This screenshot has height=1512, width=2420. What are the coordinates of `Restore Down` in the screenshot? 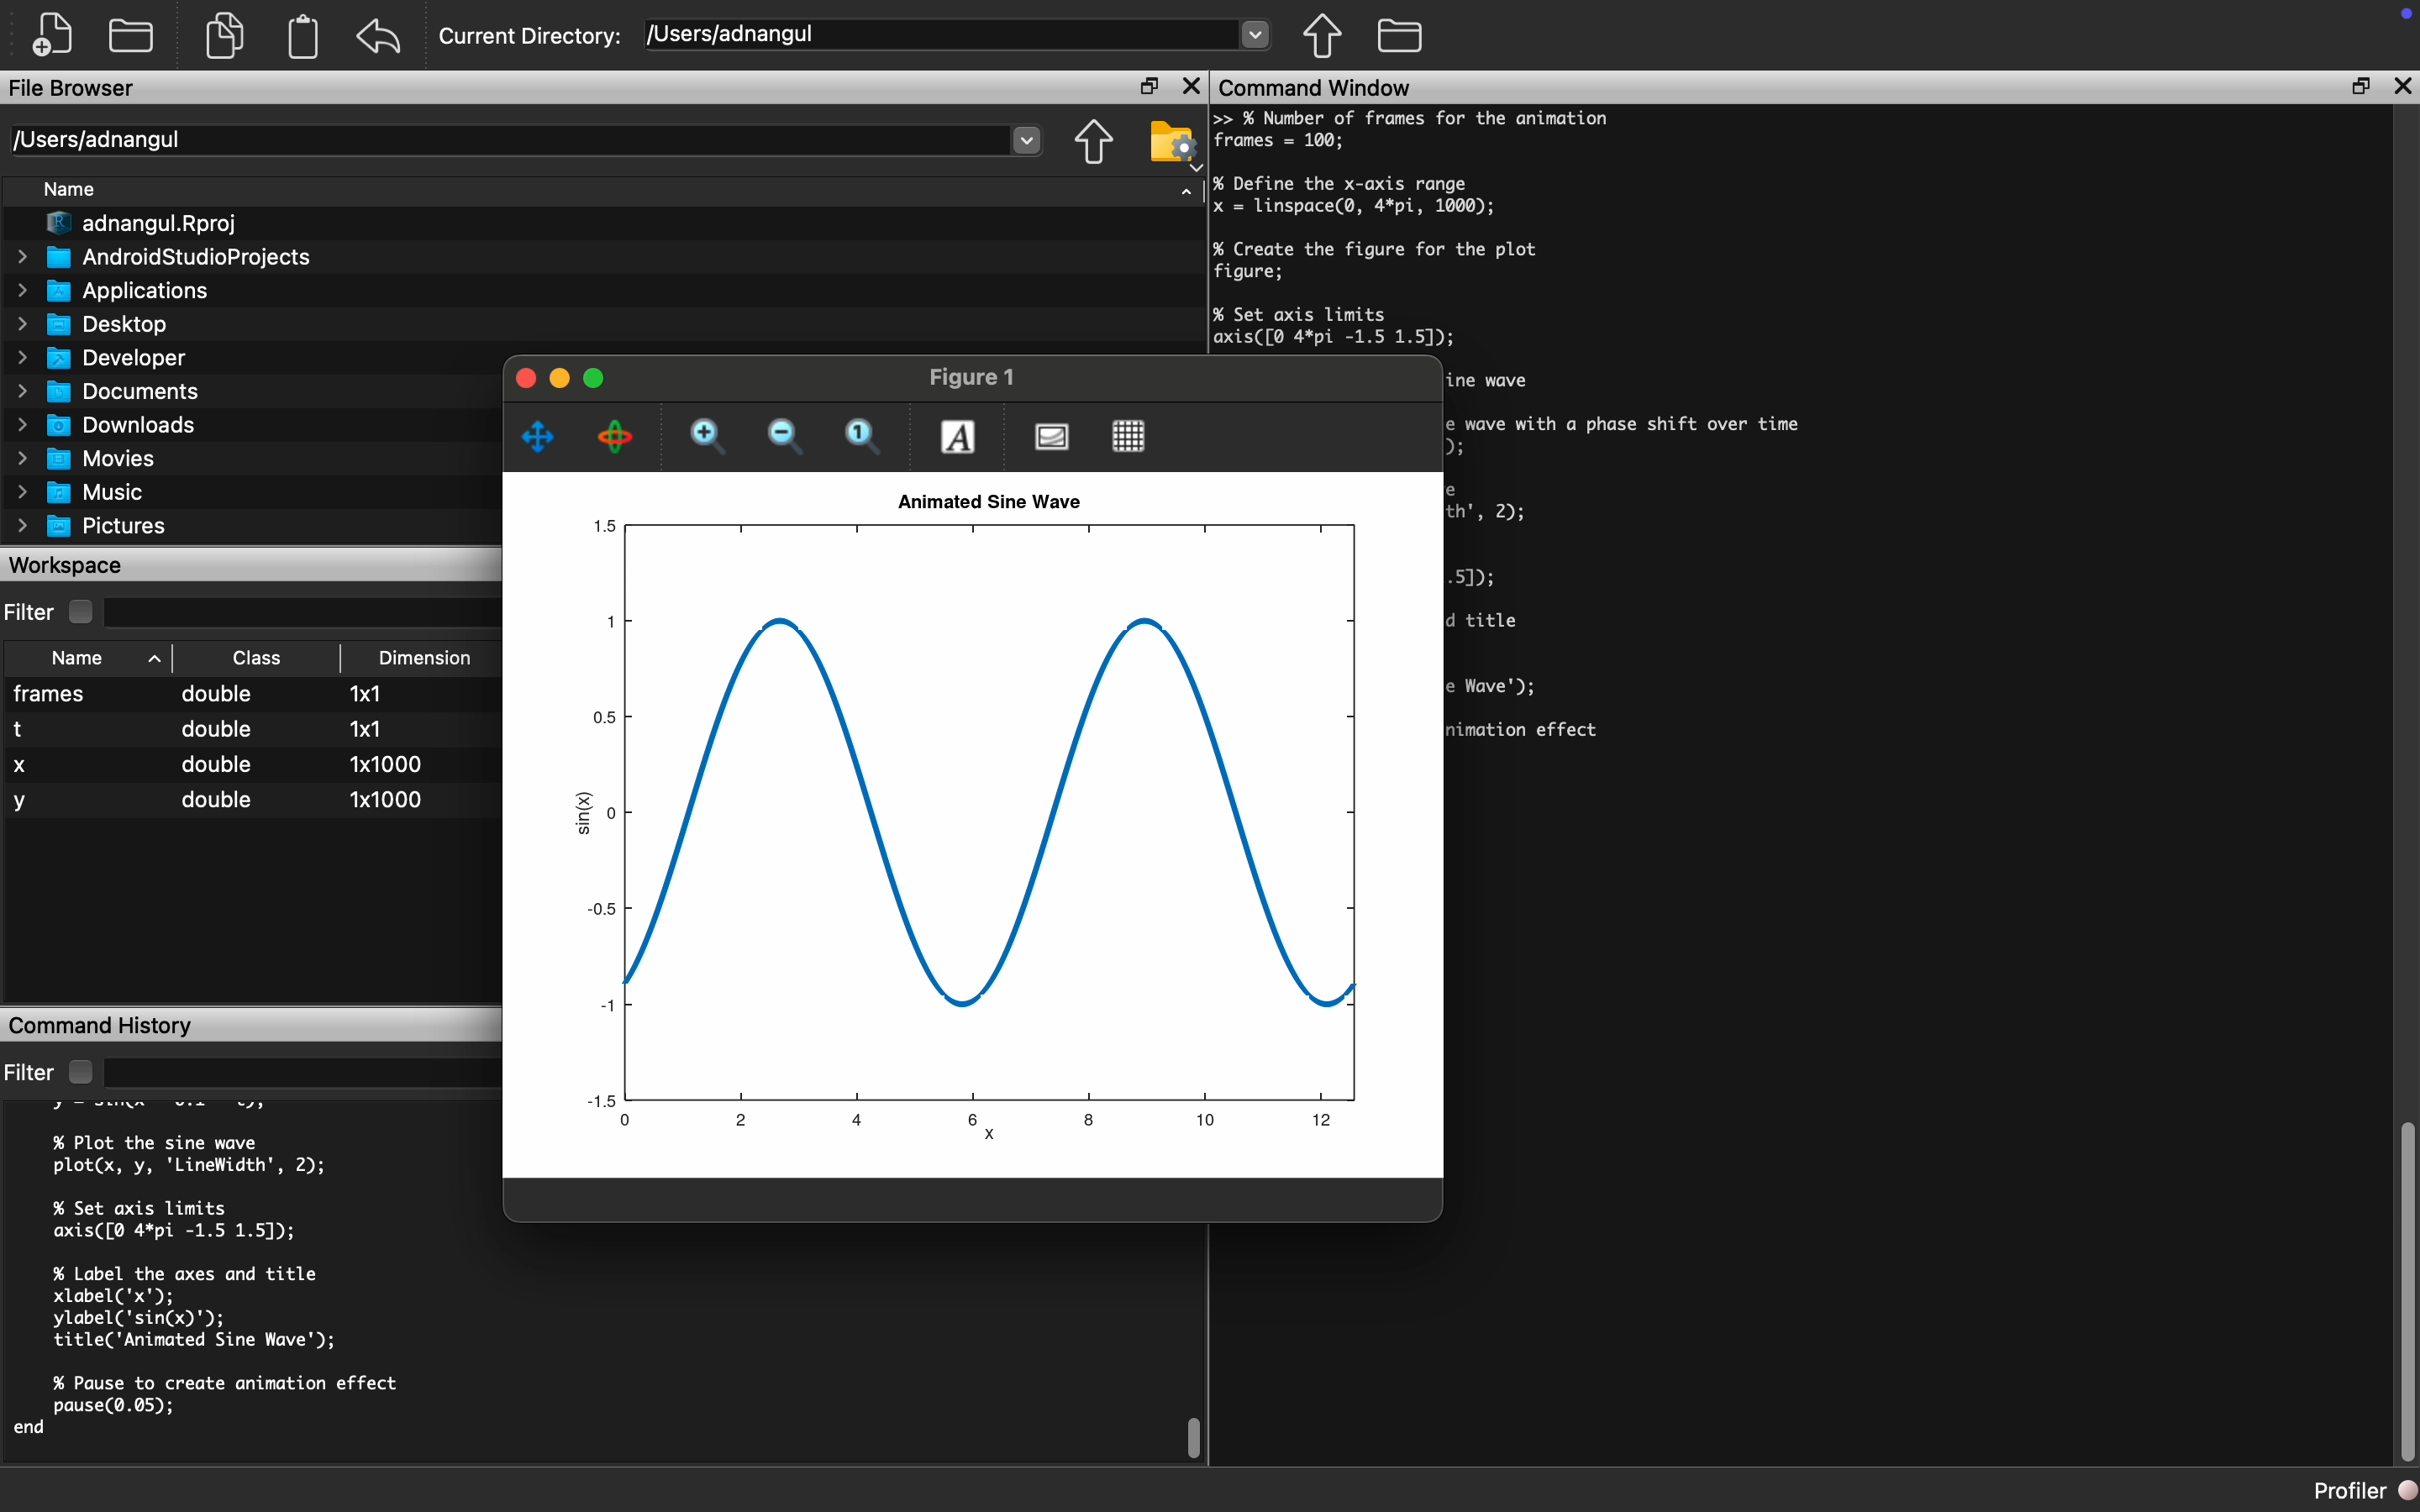 It's located at (2358, 89).